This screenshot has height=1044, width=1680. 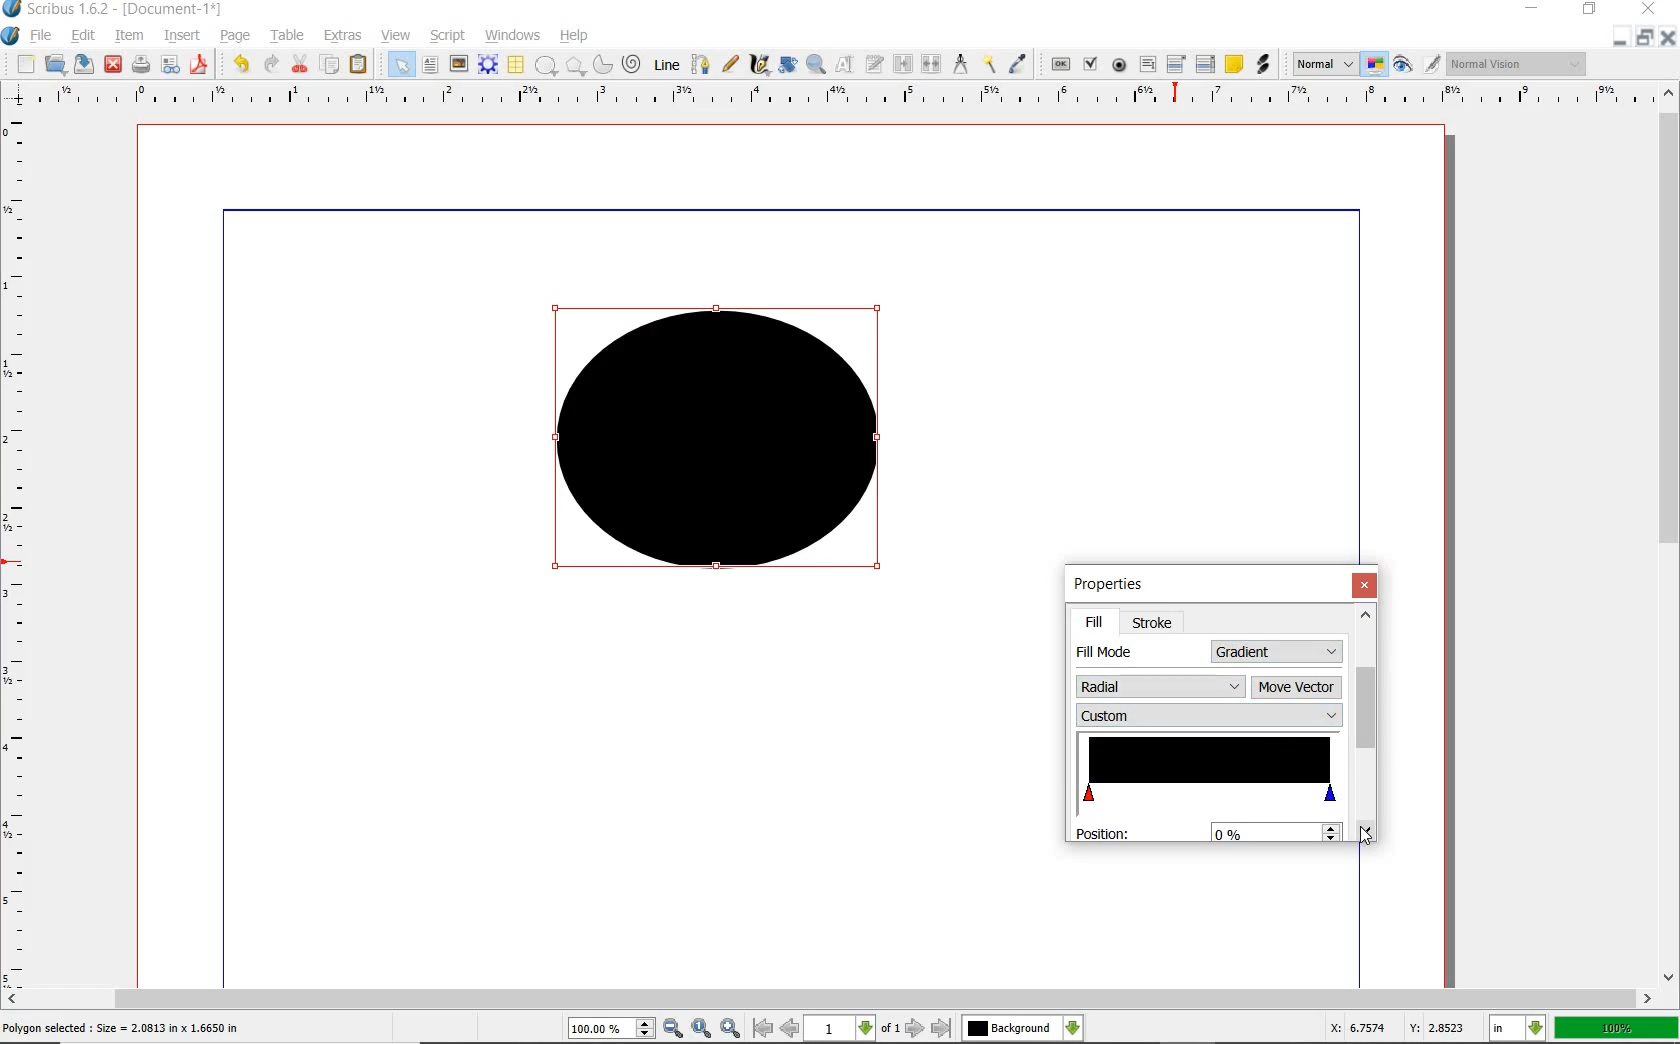 I want to click on FILE, so click(x=43, y=35).